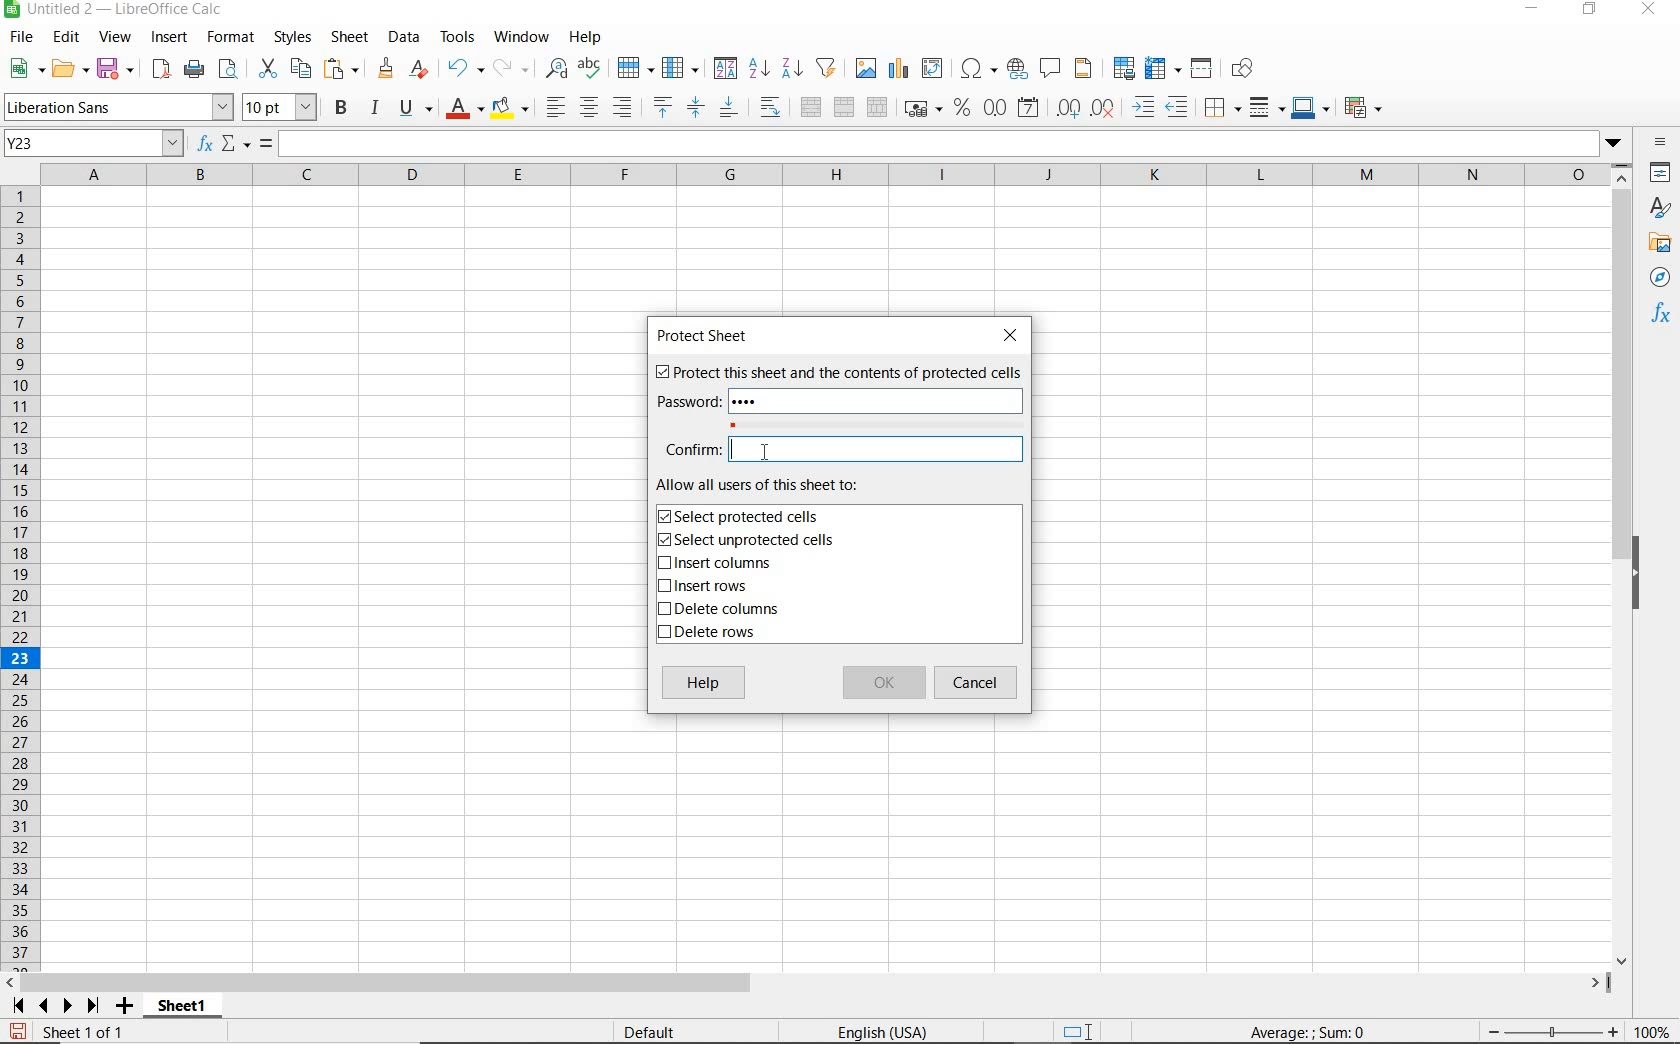  Describe the element at coordinates (696, 110) in the screenshot. I see `CENTER VERTICALLY` at that location.